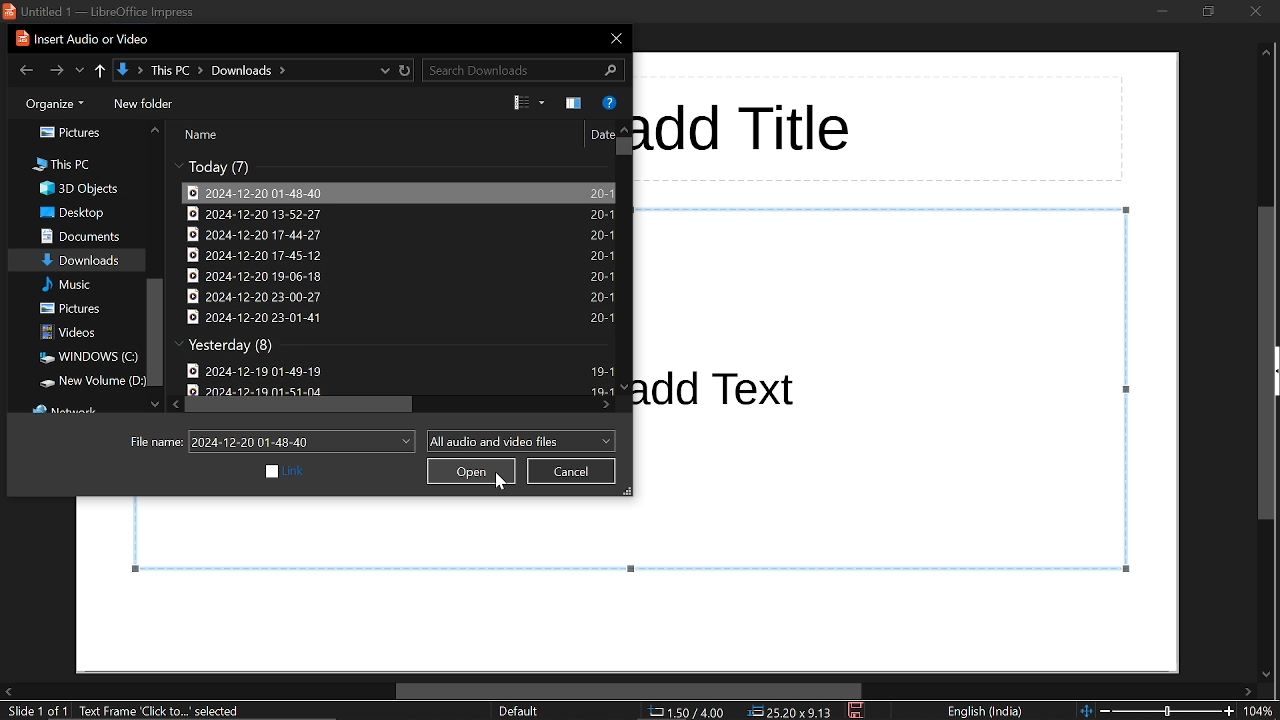 The width and height of the screenshot is (1280, 720). What do you see at coordinates (64, 165) in the screenshot?
I see `this pc` at bounding box center [64, 165].